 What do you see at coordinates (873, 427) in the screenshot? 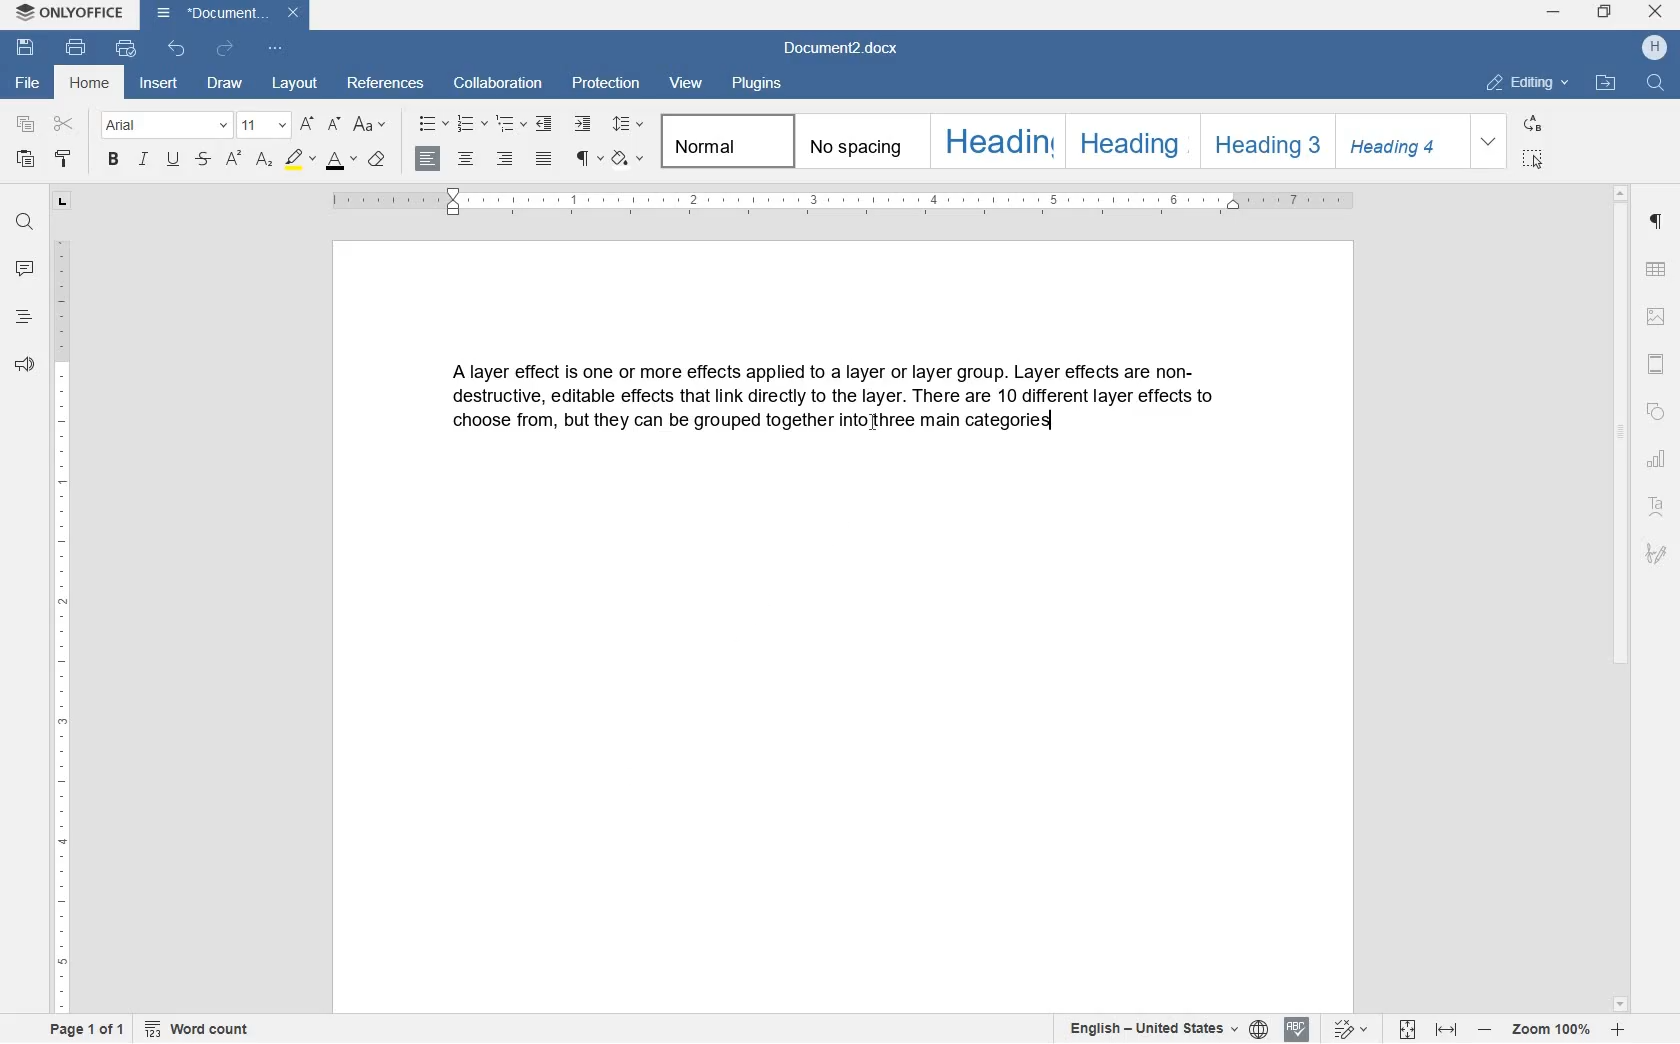
I see `CURSOR` at bounding box center [873, 427].